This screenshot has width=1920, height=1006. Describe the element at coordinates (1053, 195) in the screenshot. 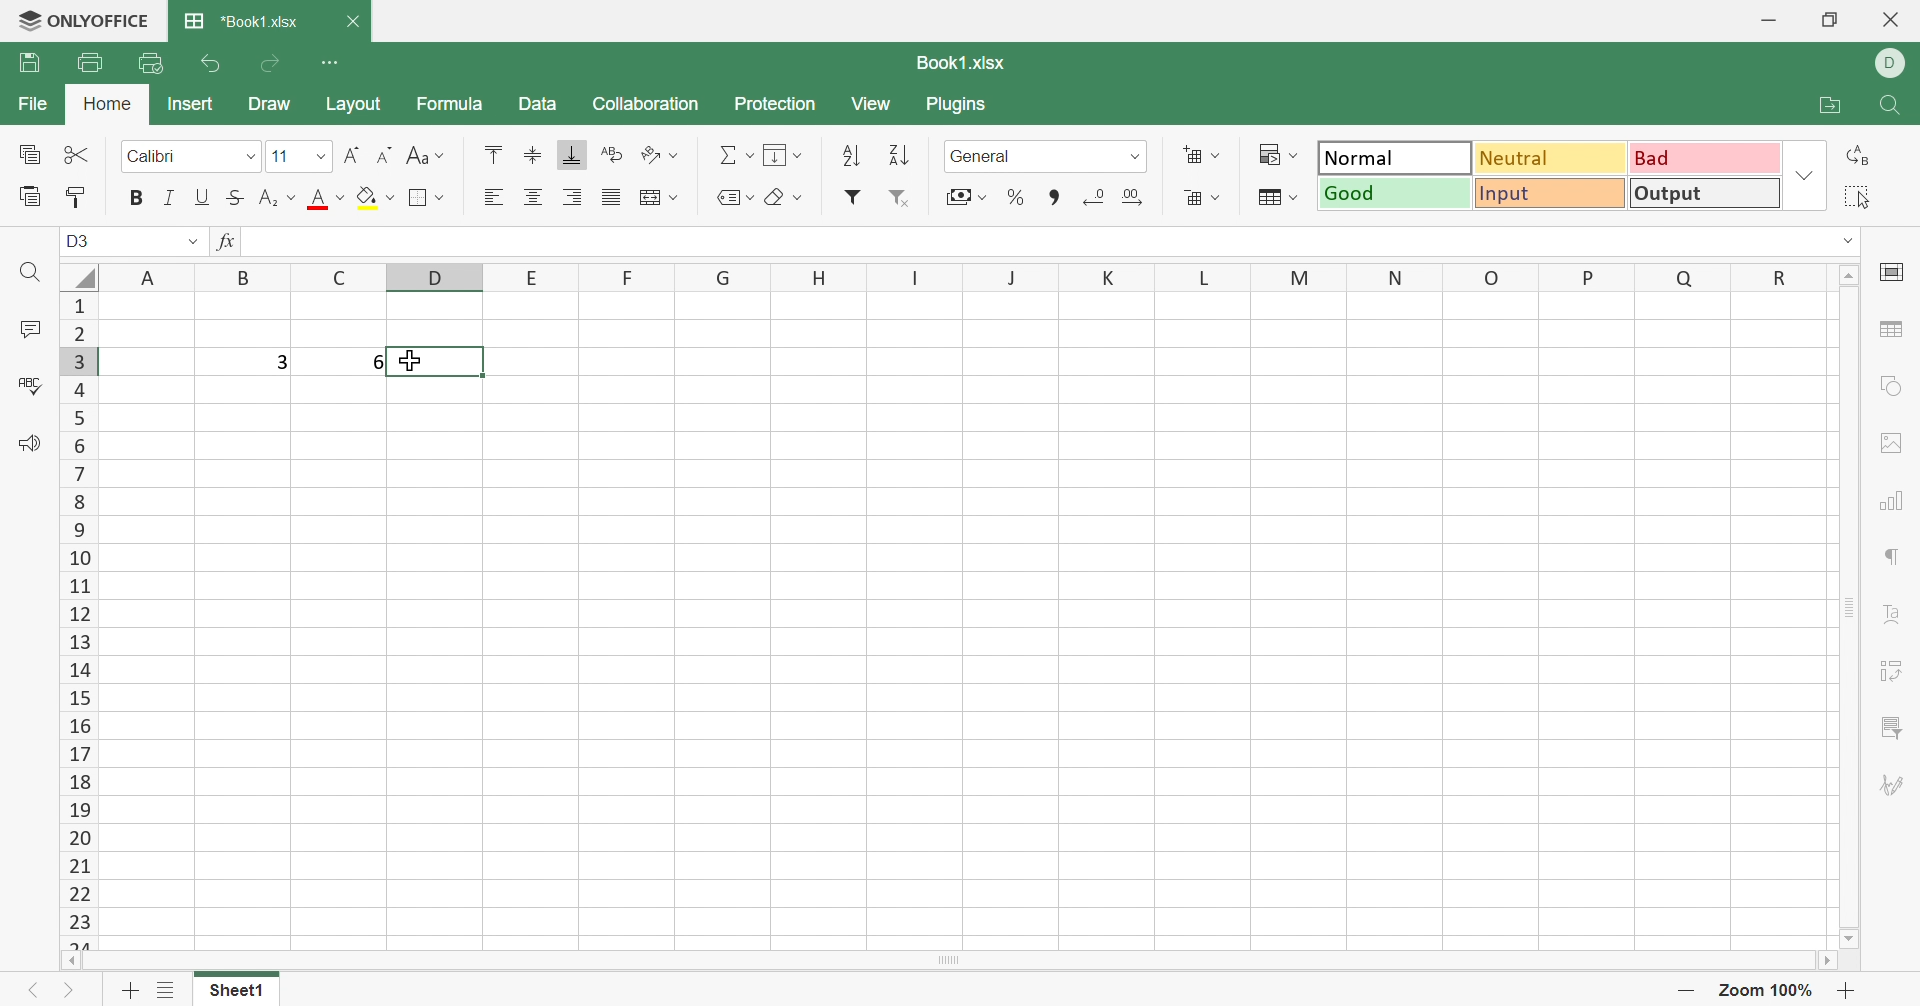

I see `Comma style` at that location.